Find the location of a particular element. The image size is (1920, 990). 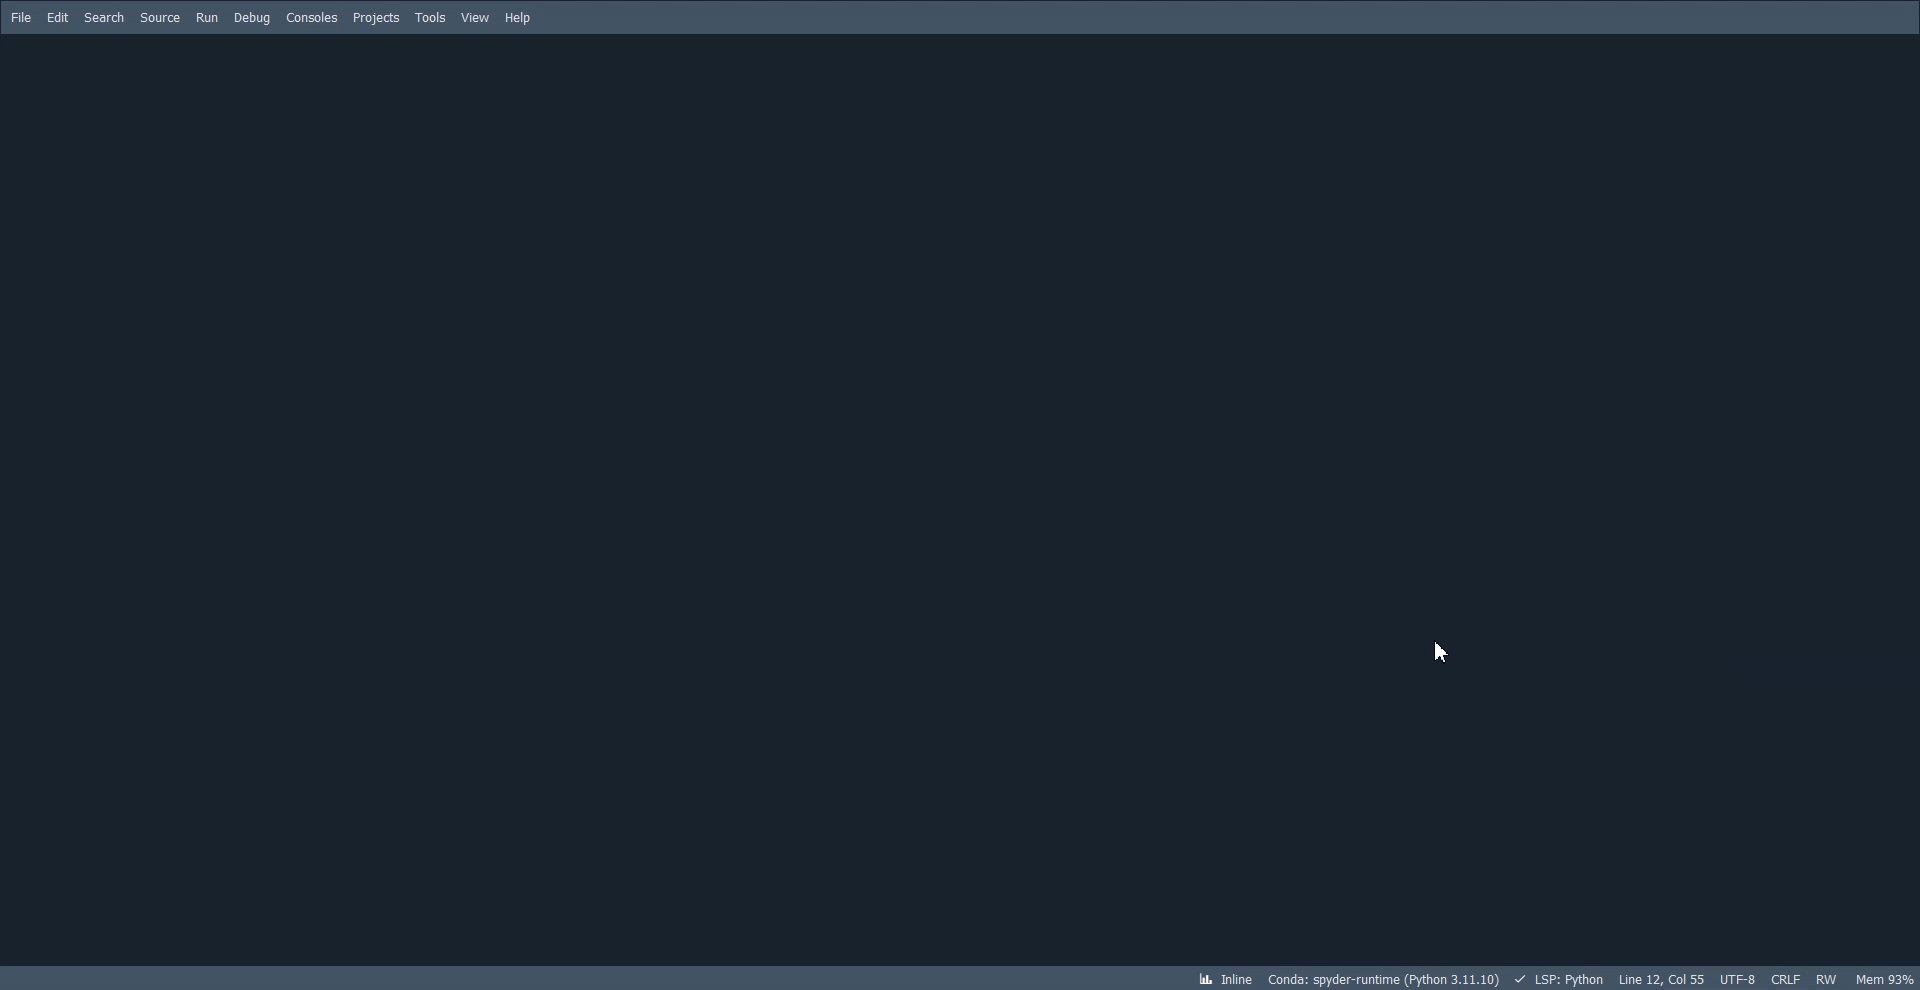

Help is located at coordinates (518, 16).